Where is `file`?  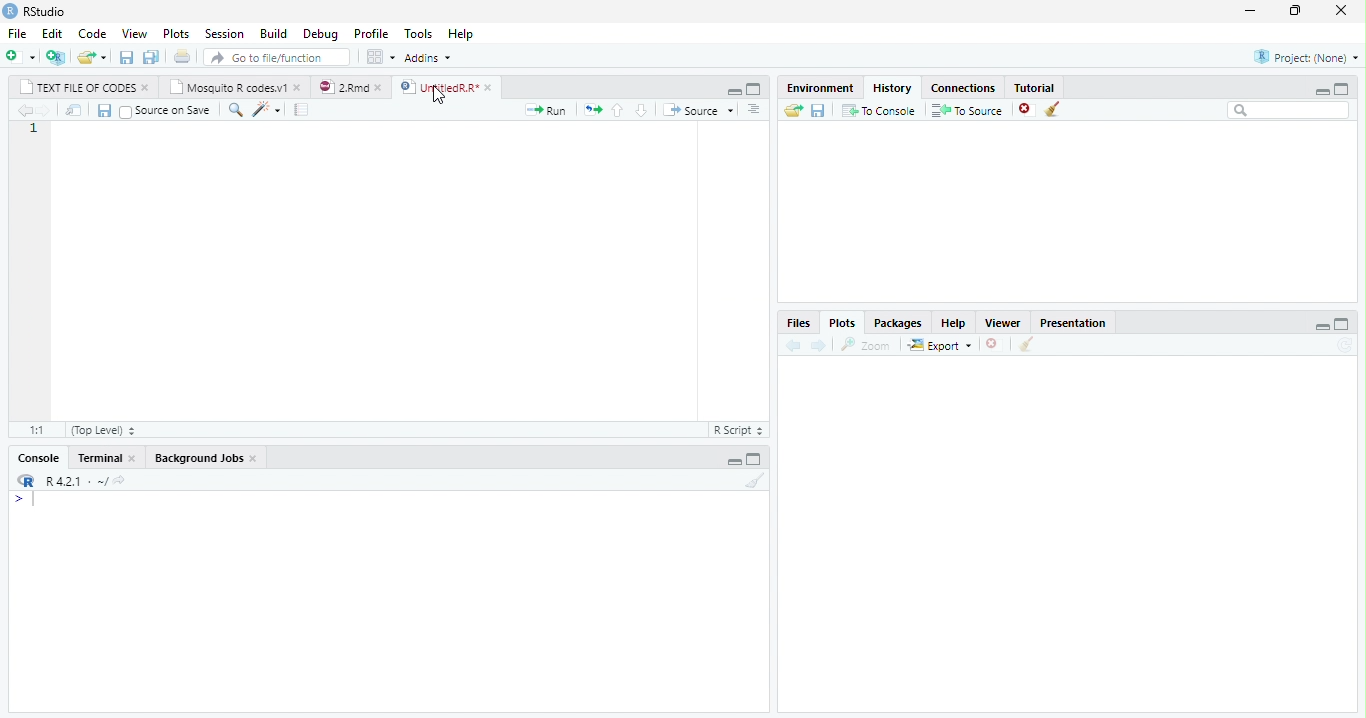 file is located at coordinates (15, 32).